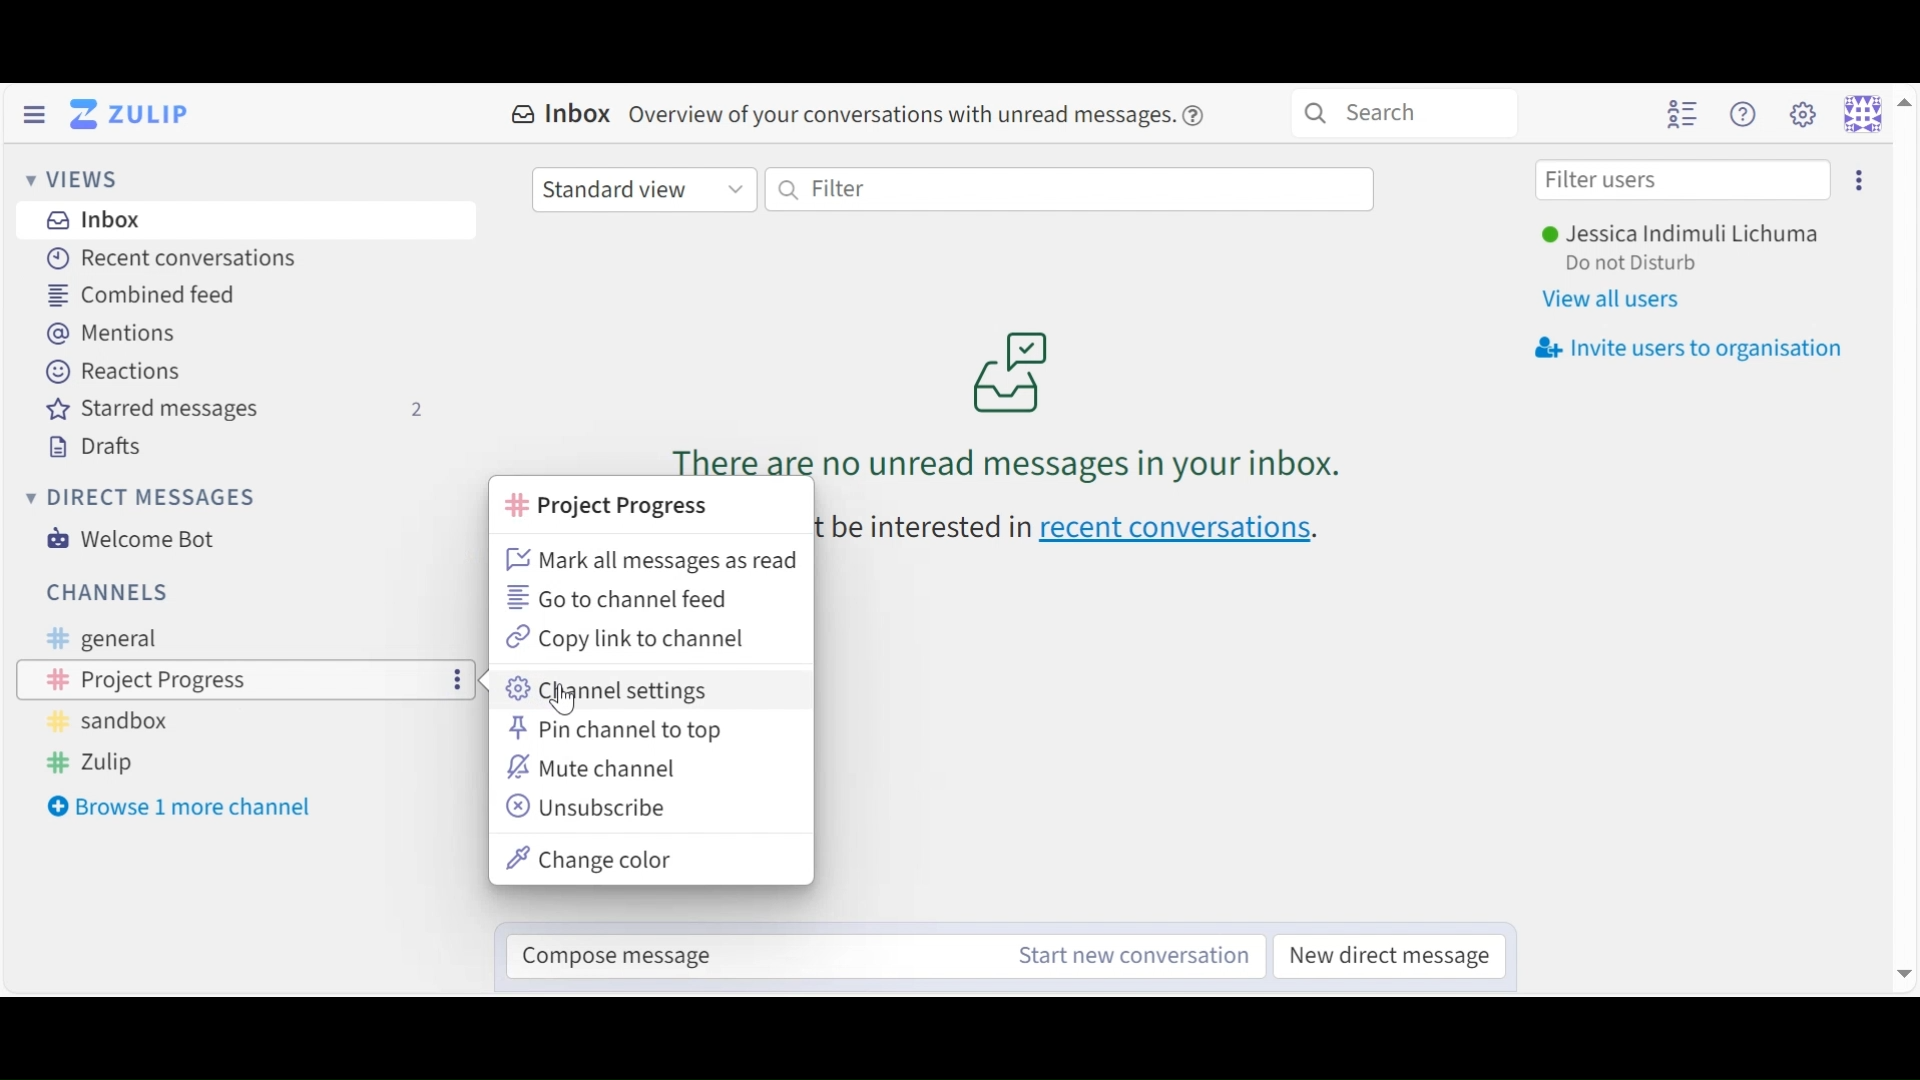  I want to click on # Zulip, so click(96, 765).